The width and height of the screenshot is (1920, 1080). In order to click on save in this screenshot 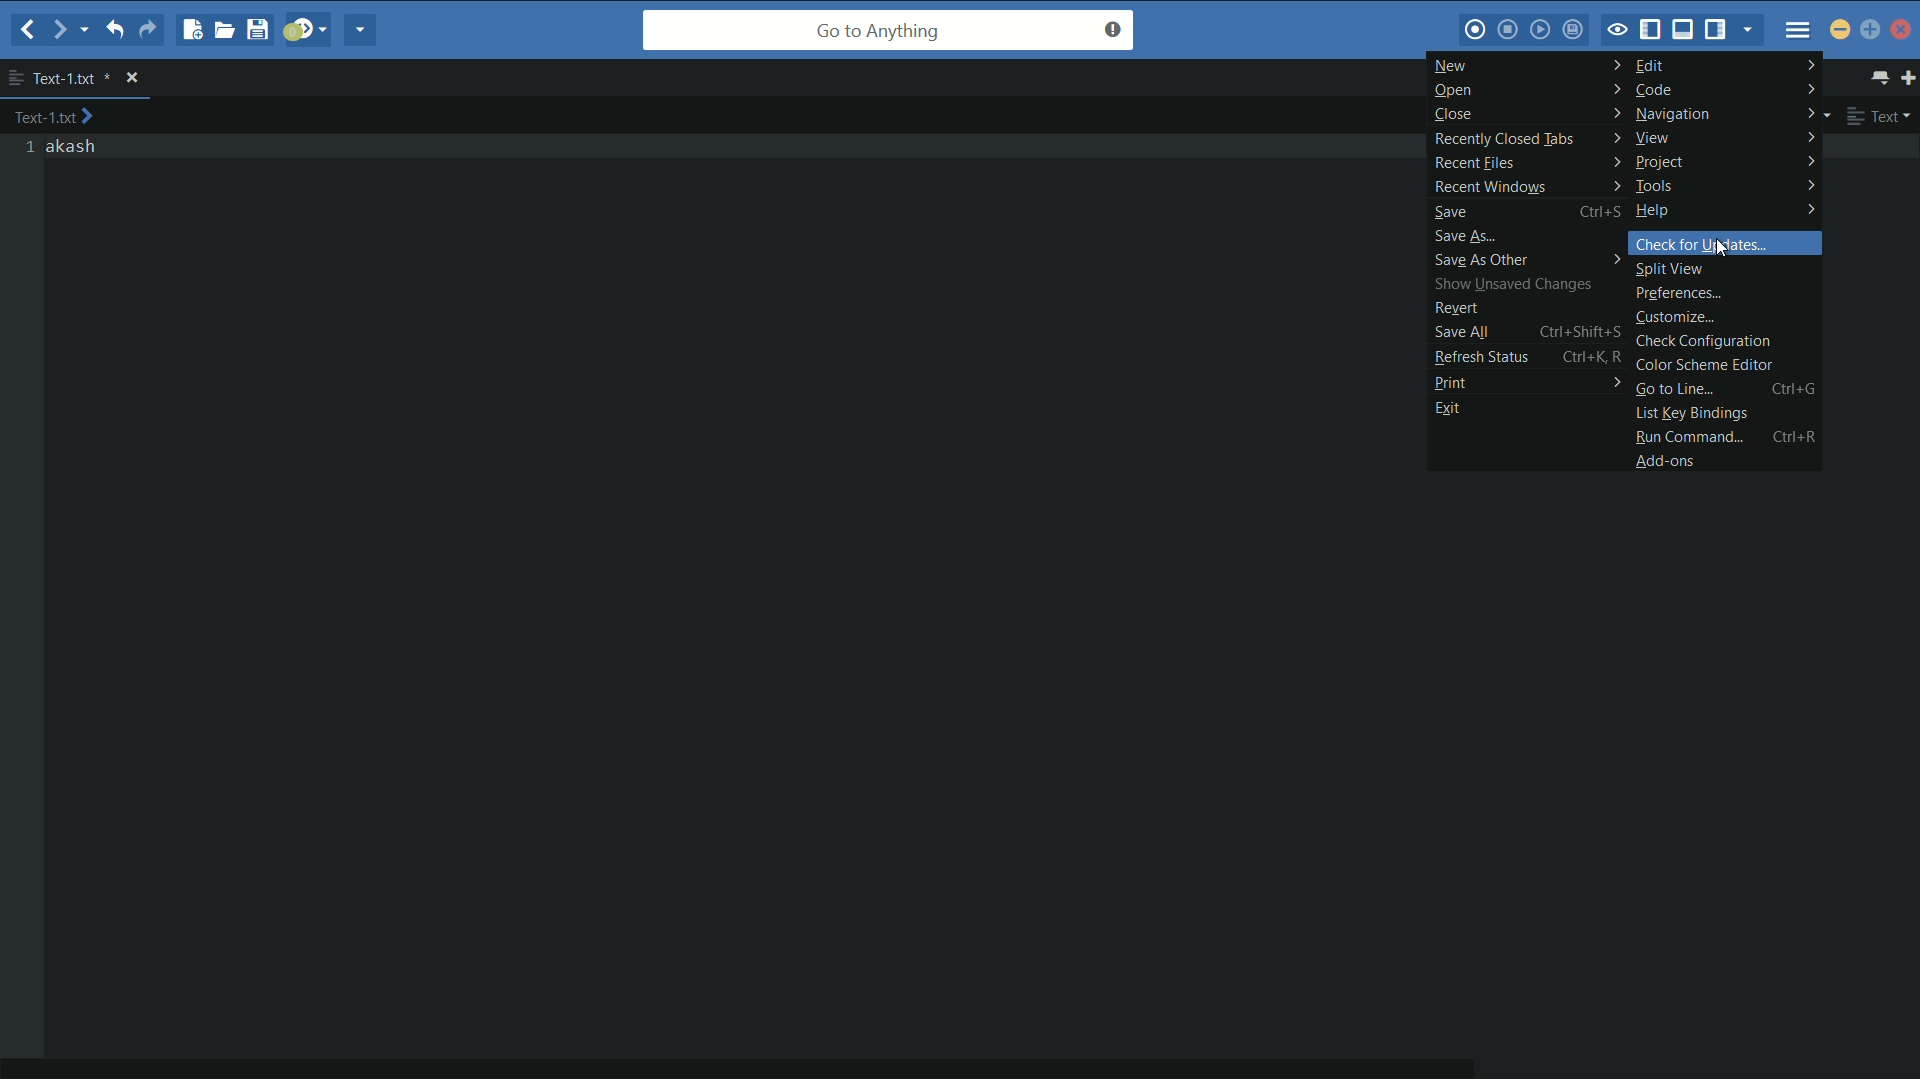, I will do `click(1527, 210)`.